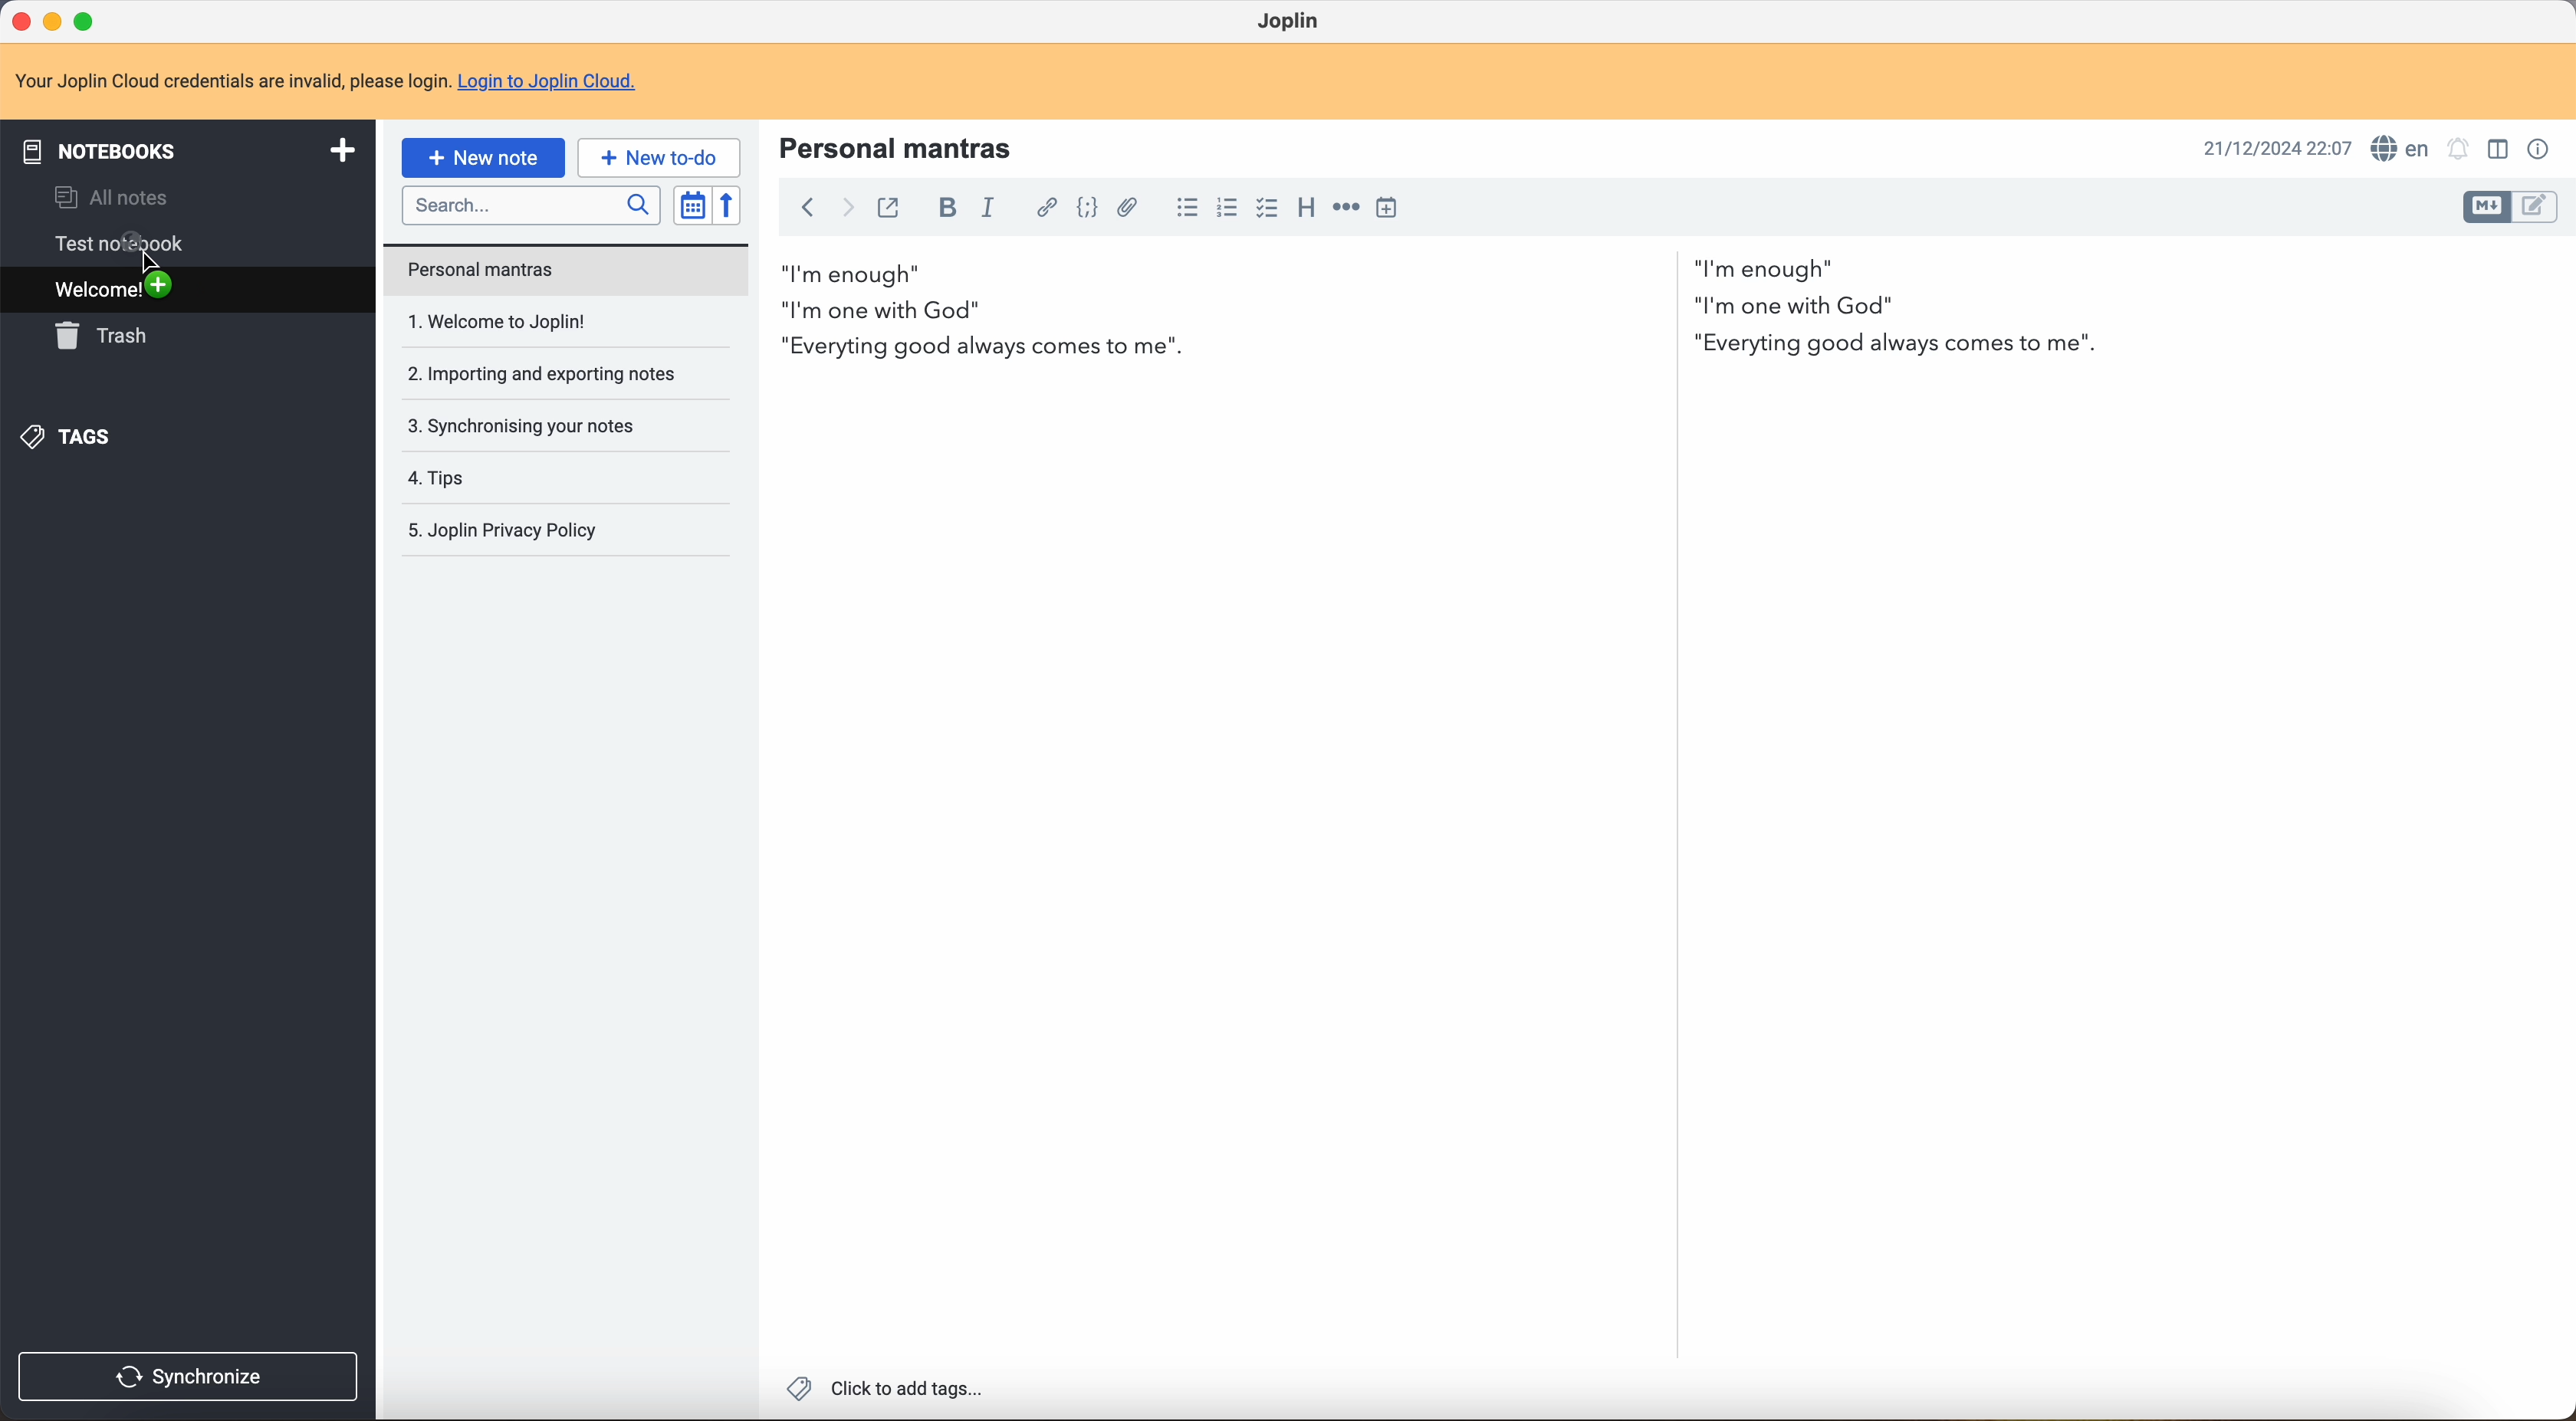  I want to click on toggle editor layout, so click(2502, 148).